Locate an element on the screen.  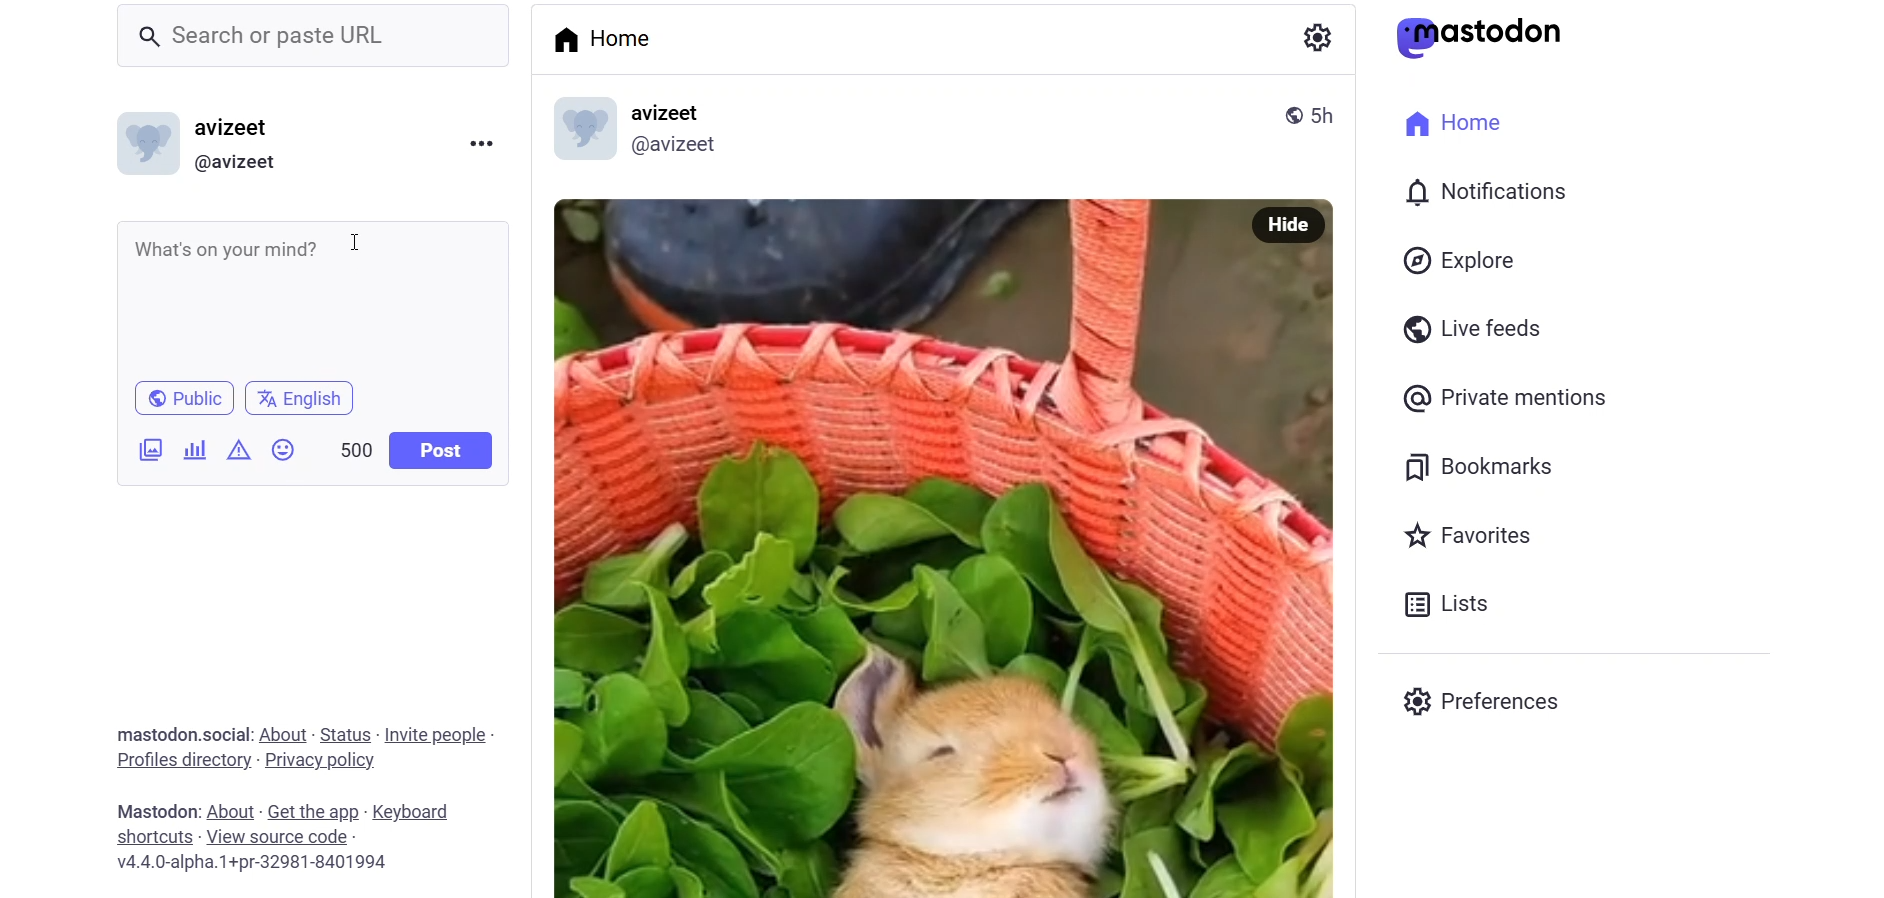
private mention is located at coordinates (1514, 399).